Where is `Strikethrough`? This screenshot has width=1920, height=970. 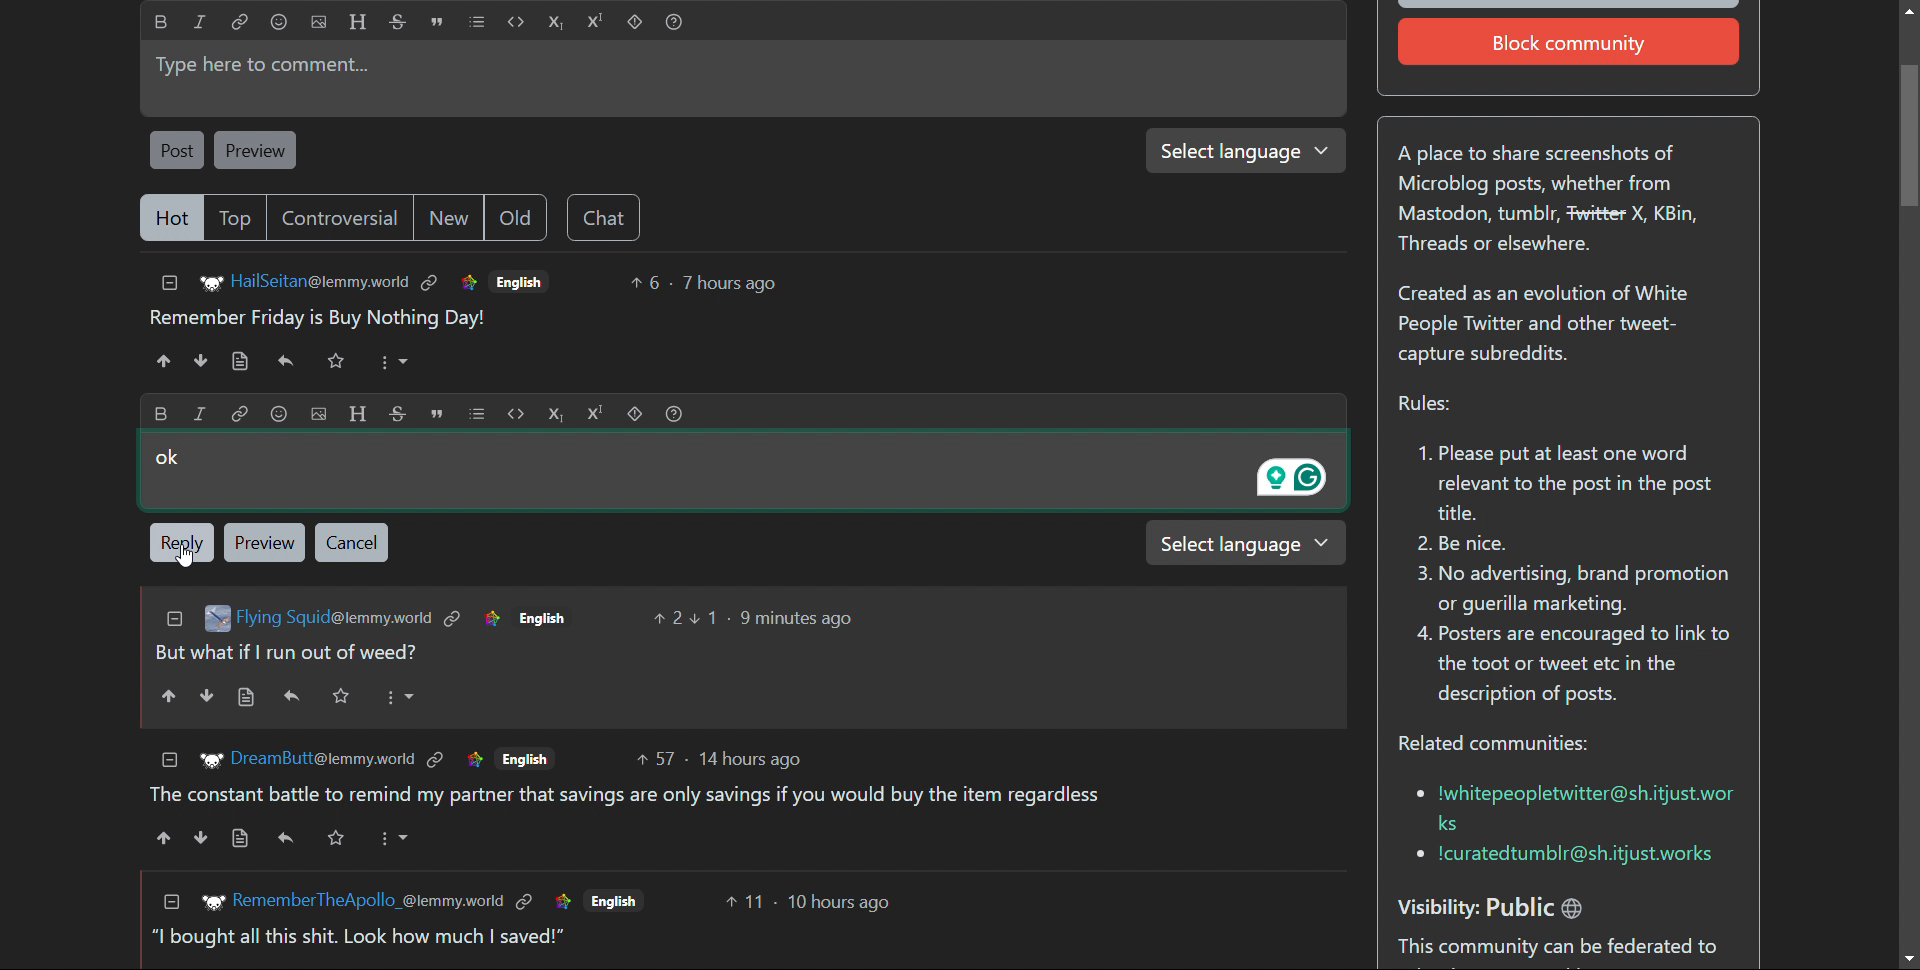 Strikethrough is located at coordinates (395, 410).